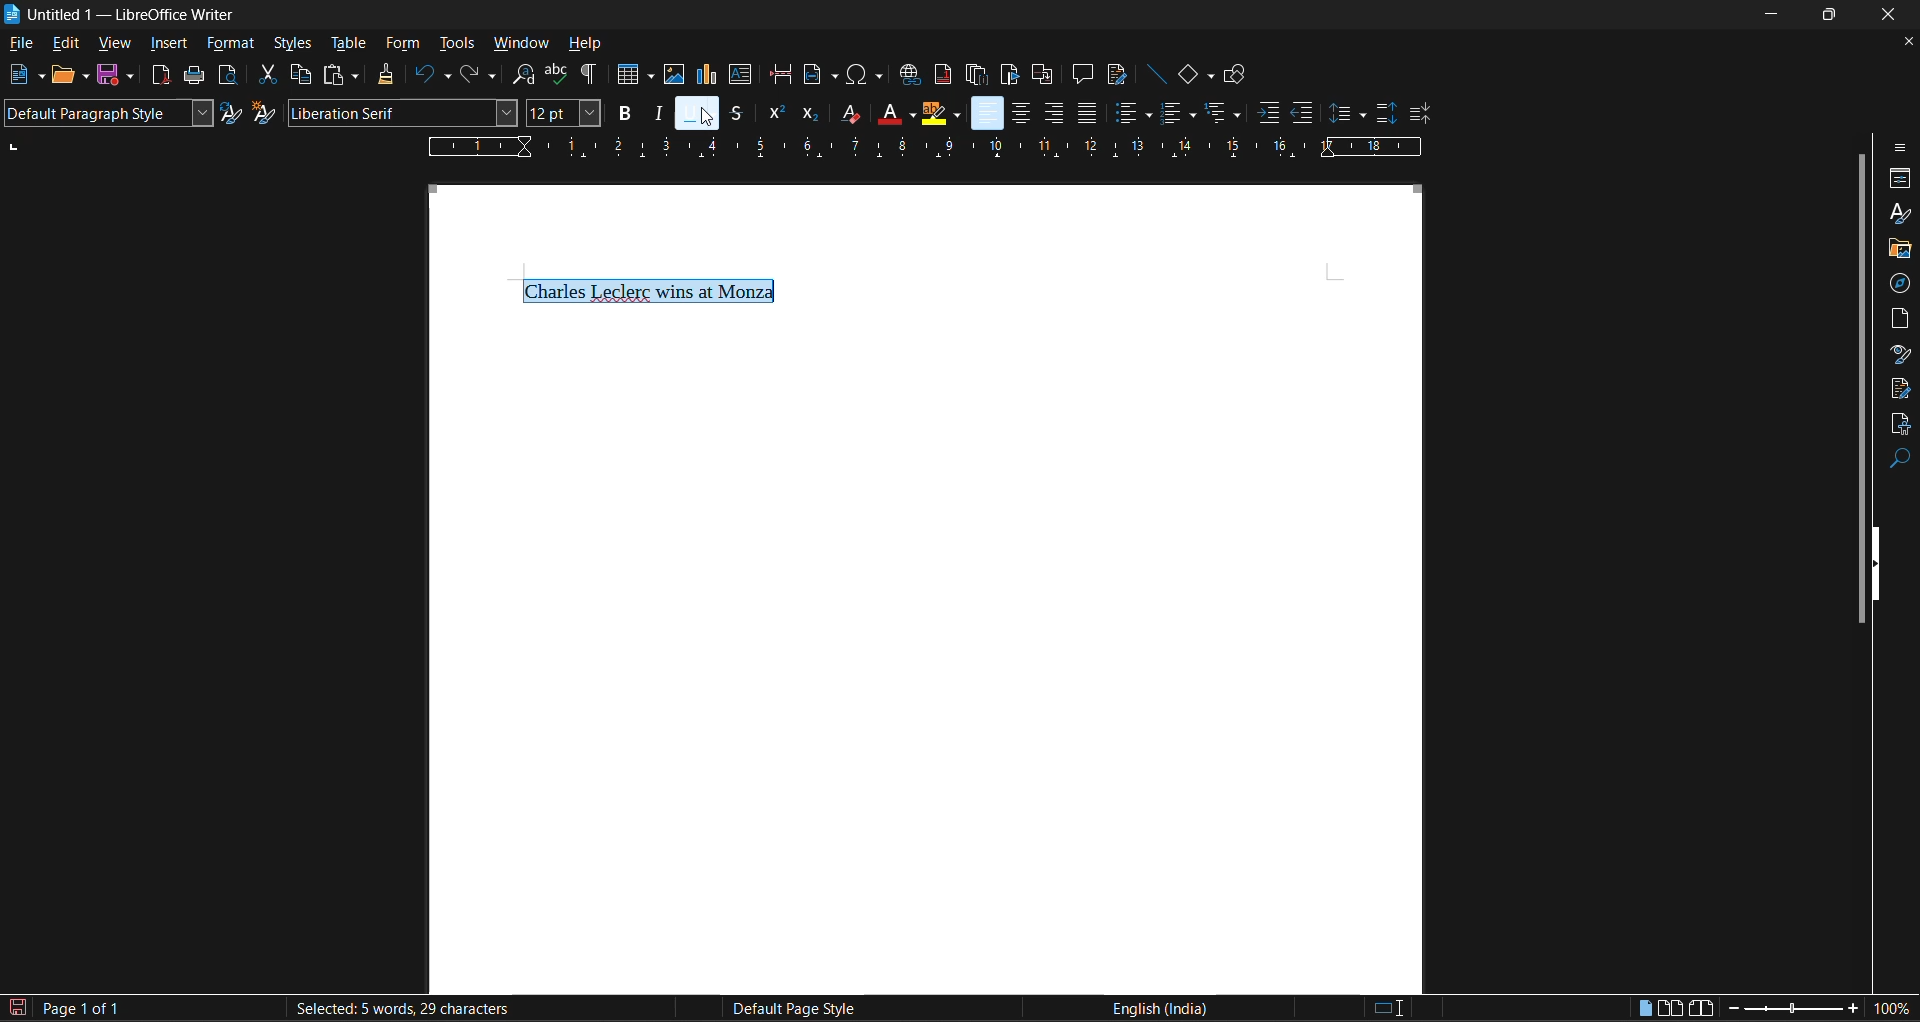 This screenshot has height=1022, width=1920. I want to click on insert comments, so click(1083, 74).